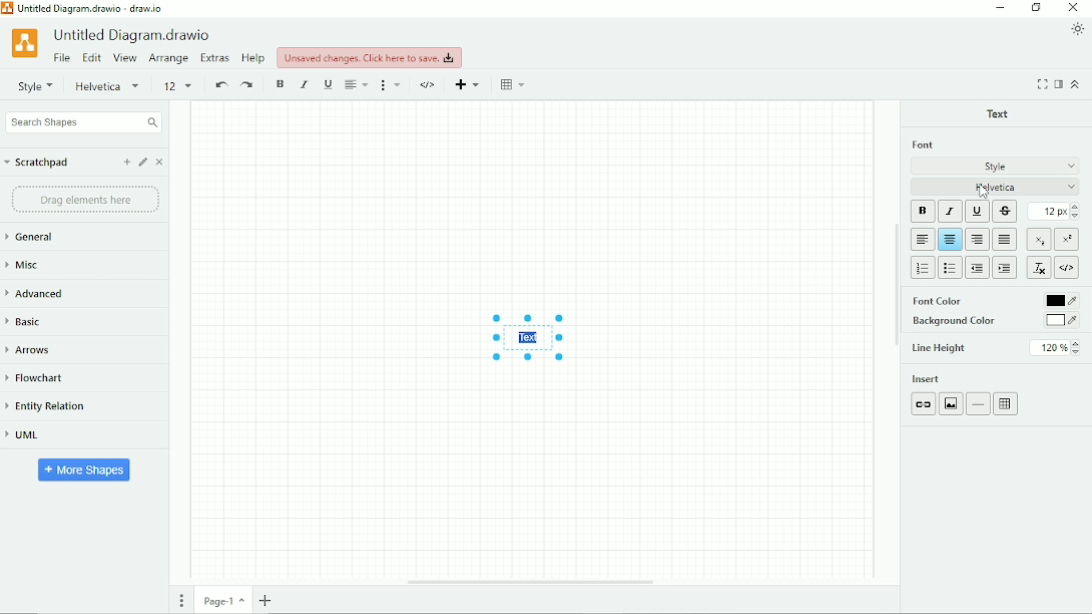 The height and width of the screenshot is (614, 1092). Describe the element at coordinates (1036, 7) in the screenshot. I see `Restore down` at that location.